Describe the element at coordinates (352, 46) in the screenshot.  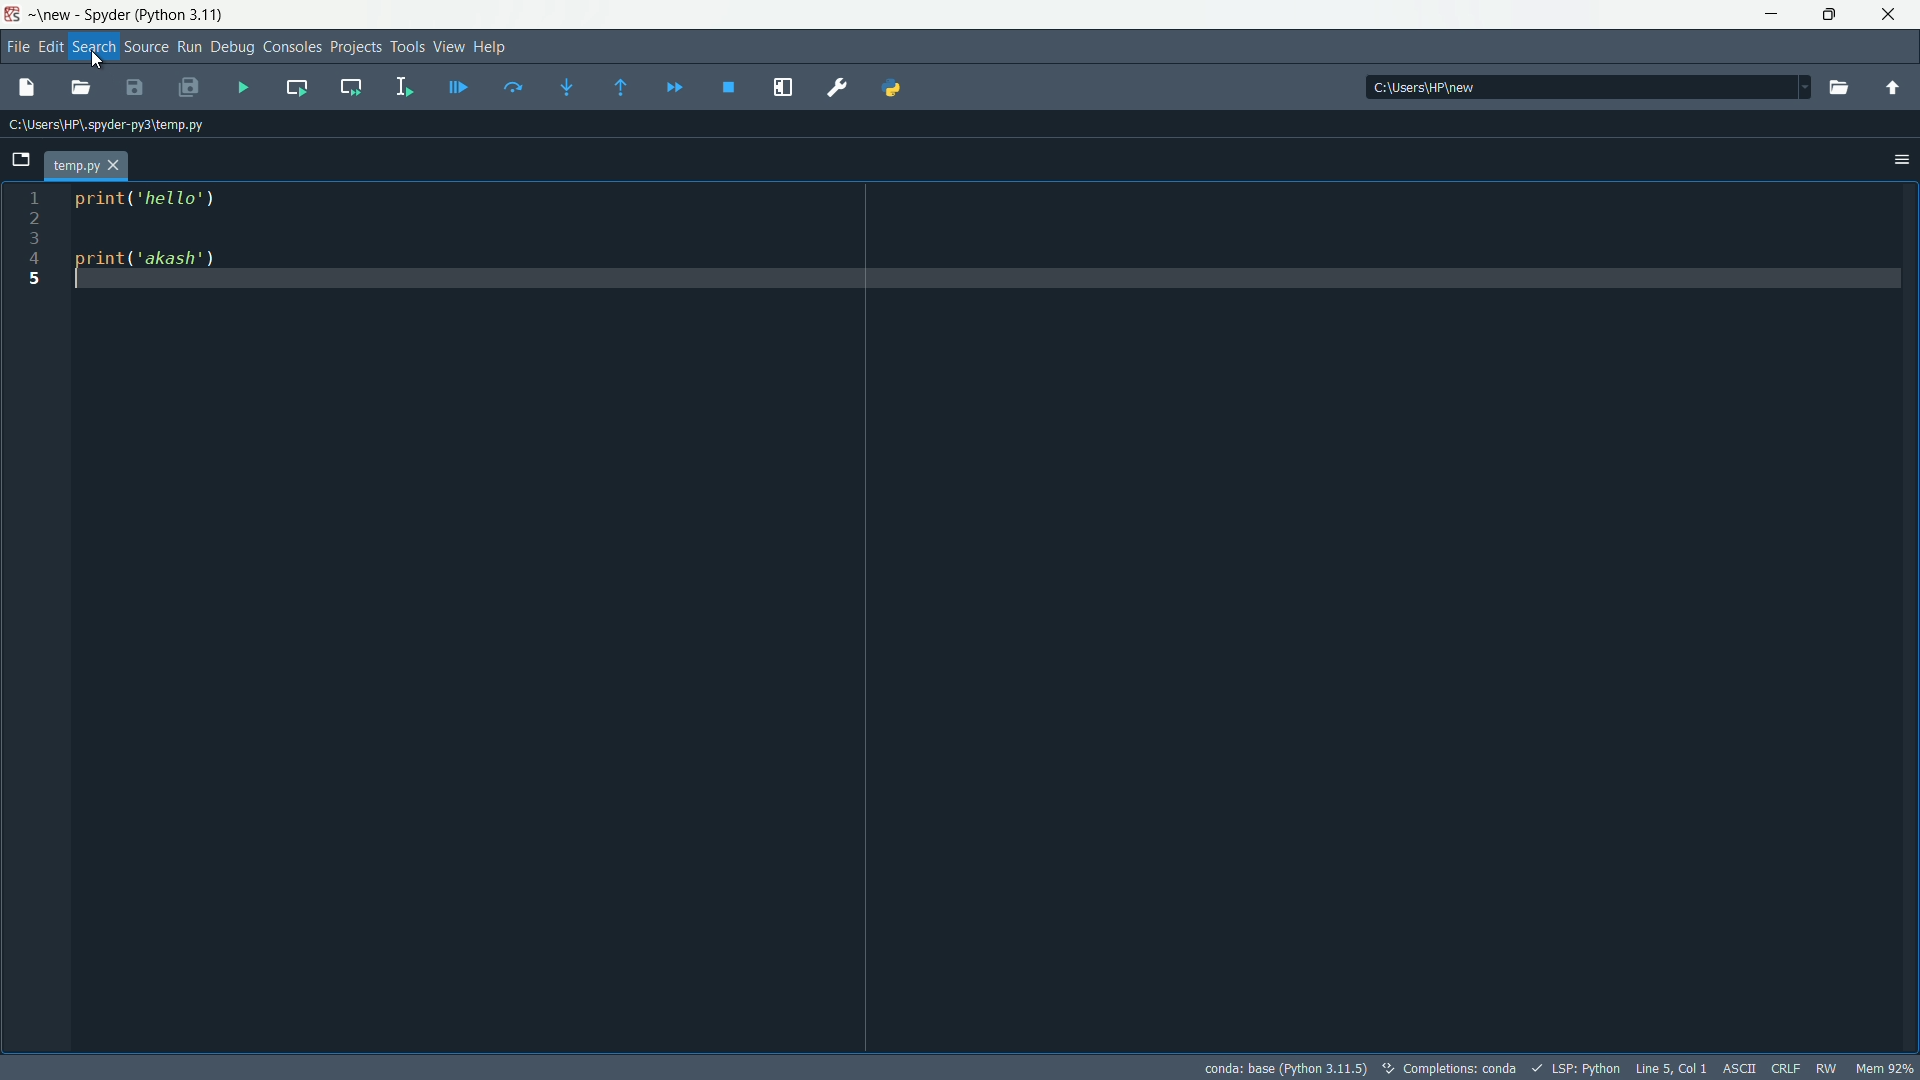
I see `Project Menu` at that location.